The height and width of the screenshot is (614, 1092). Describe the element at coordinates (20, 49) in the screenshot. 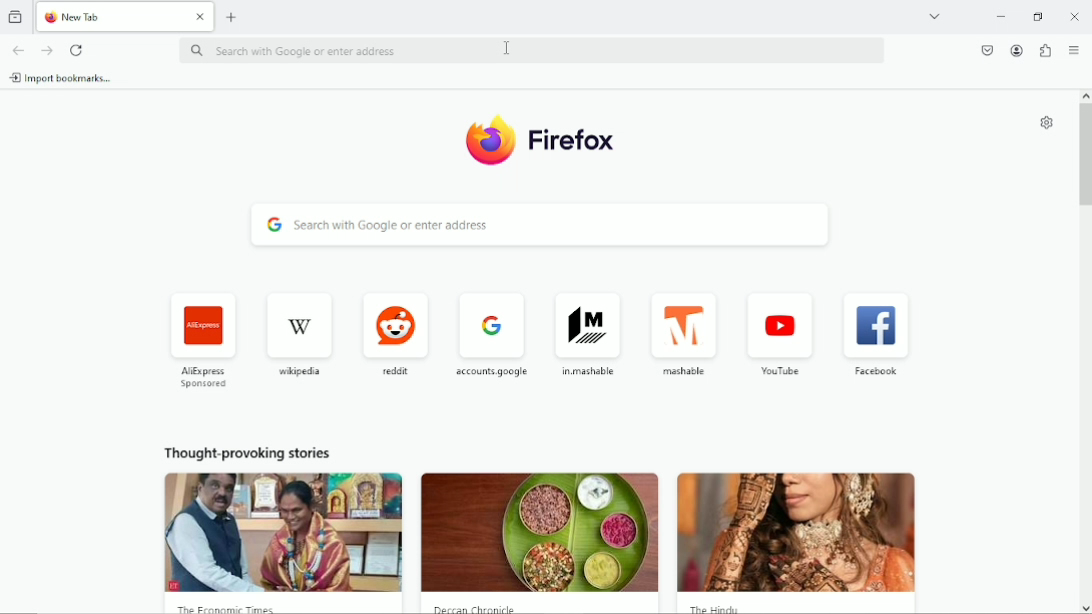

I see `go back` at that location.